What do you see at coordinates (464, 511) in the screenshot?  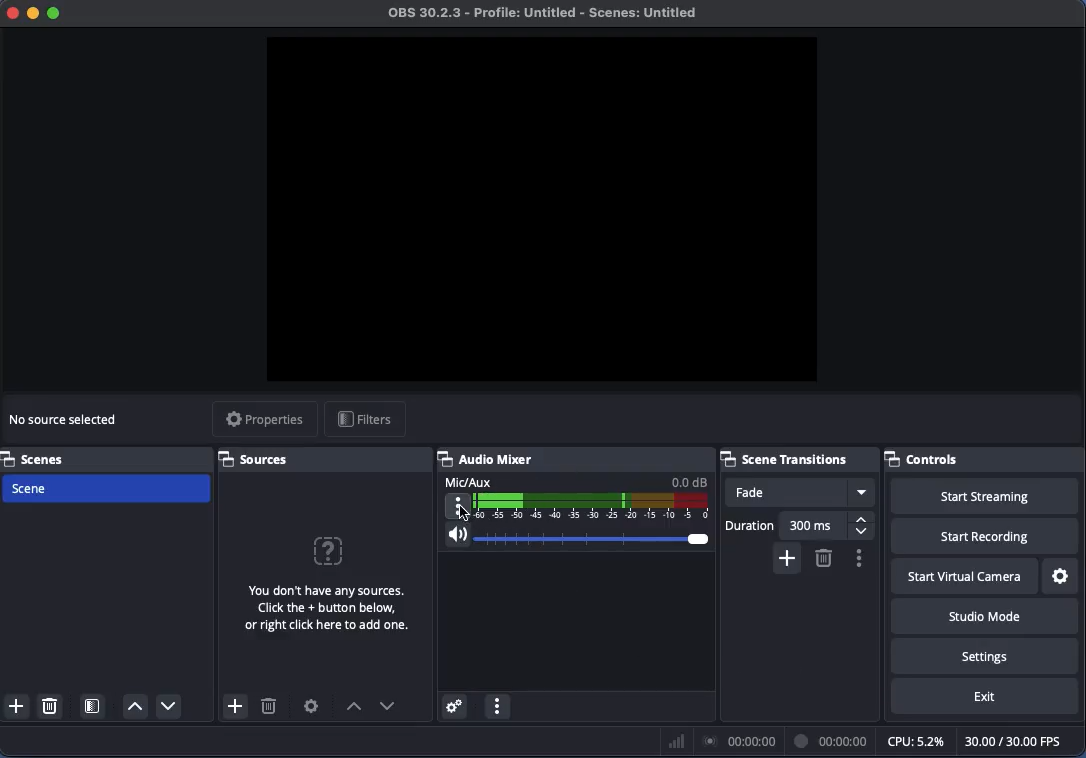 I see `cursor` at bounding box center [464, 511].